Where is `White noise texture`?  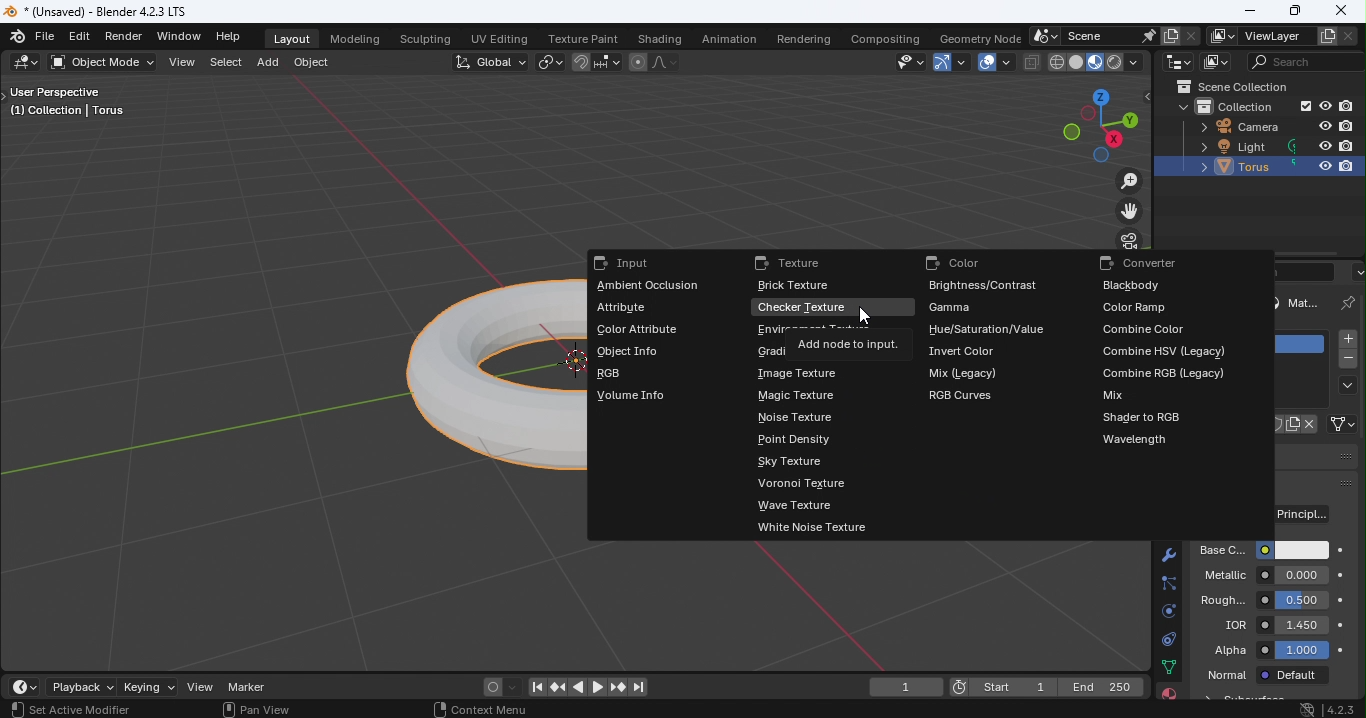
White noise texture is located at coordinates (805, 528).